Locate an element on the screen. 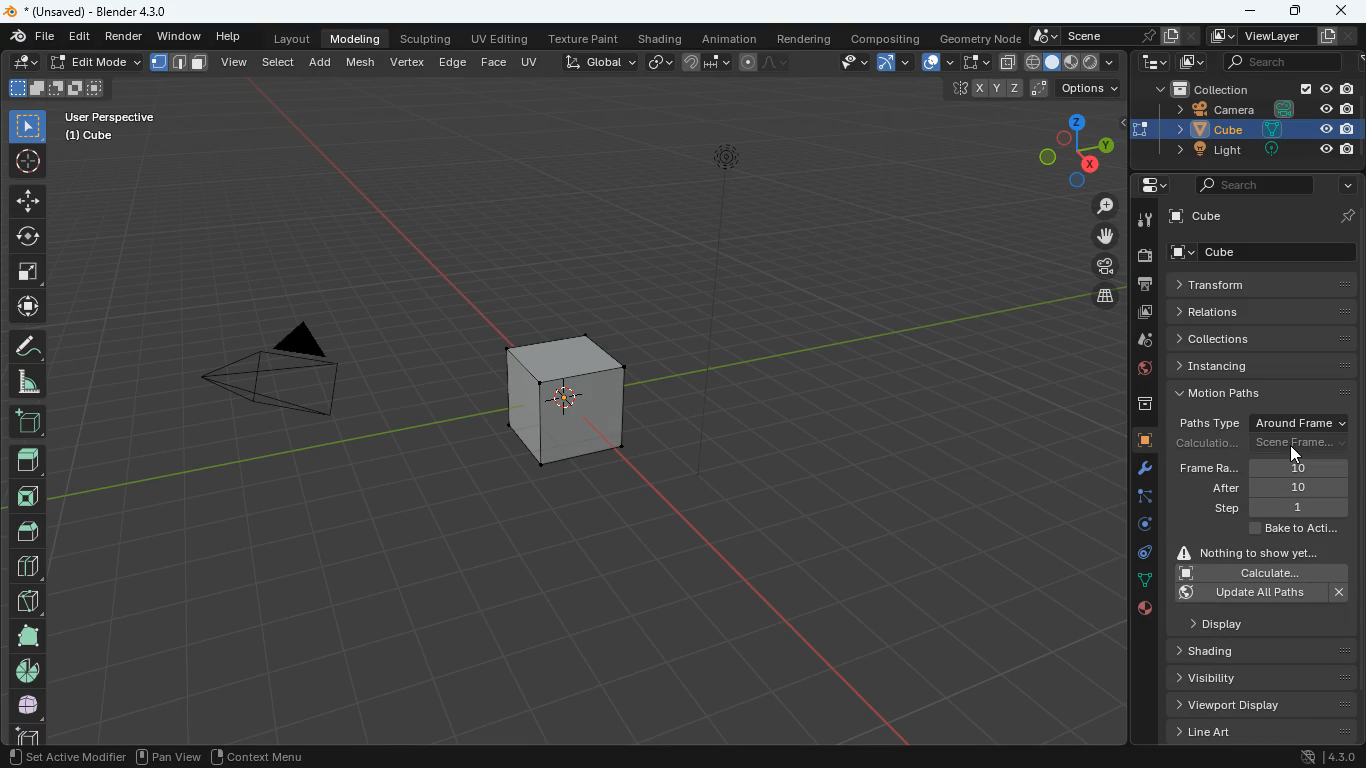   is located at coordinates (1298, 489).